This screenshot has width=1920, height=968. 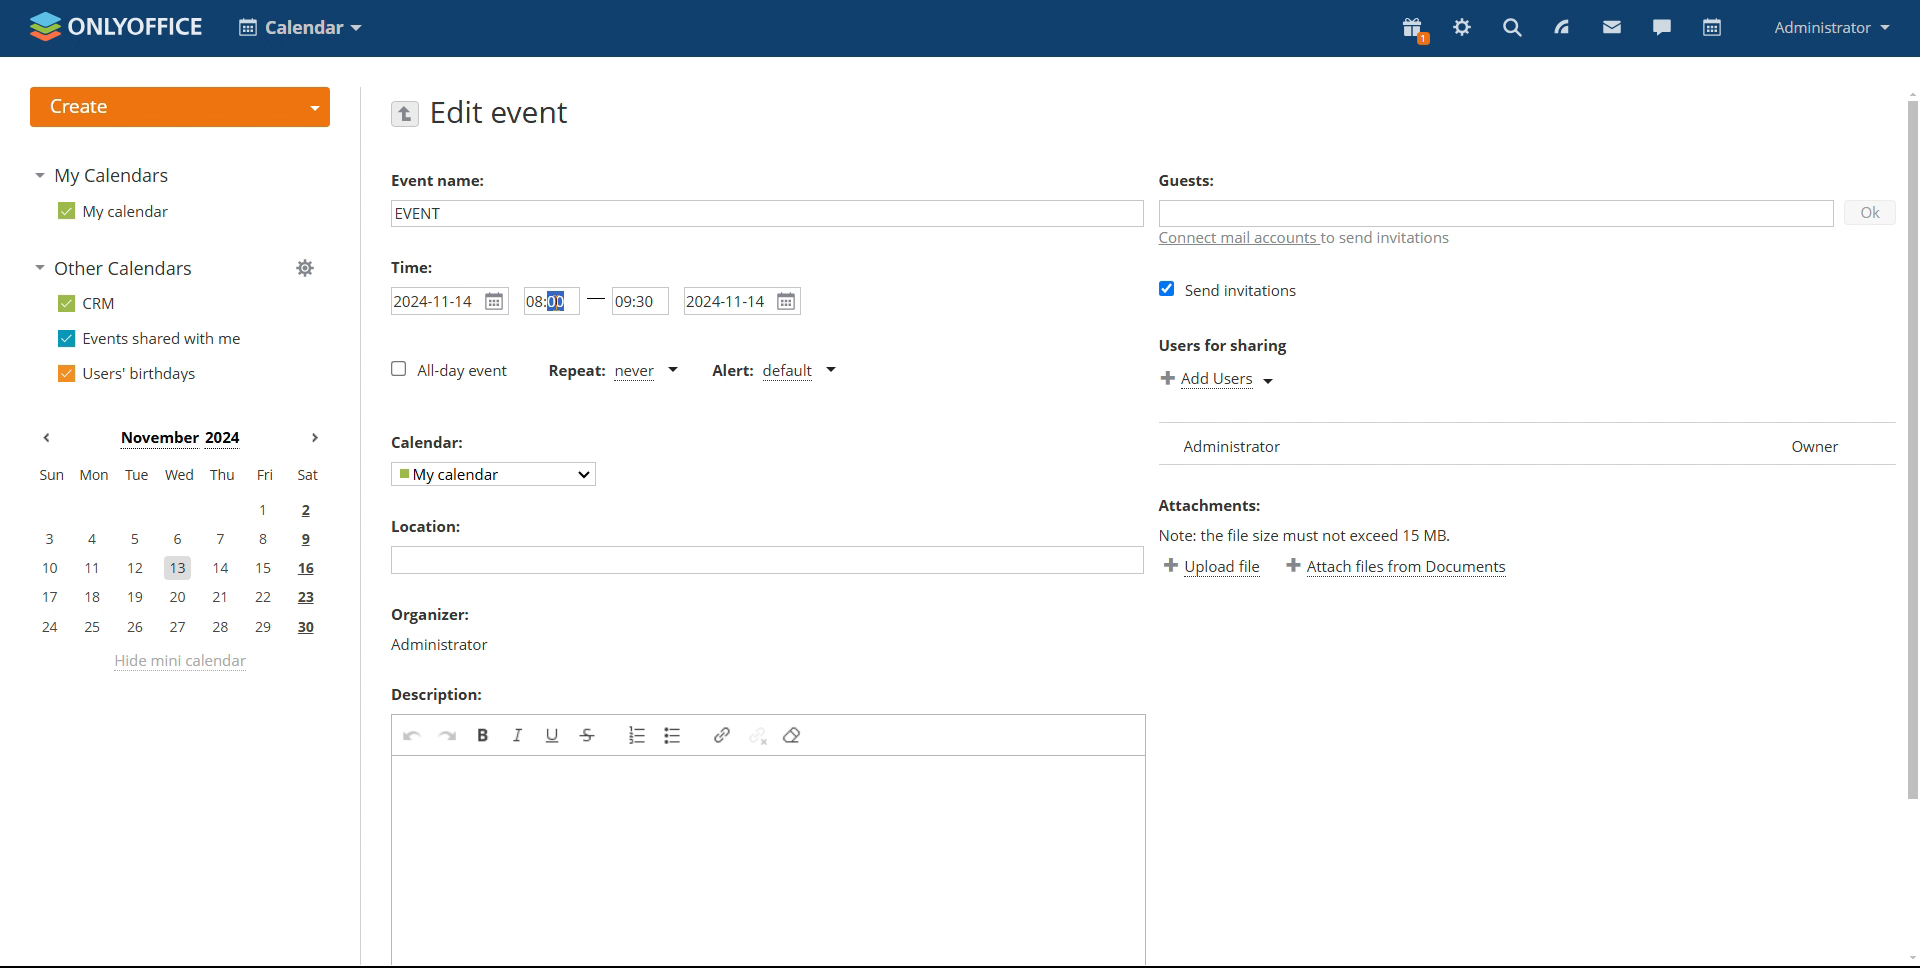 I want to click on calendar, so click(x=1710, y=28).